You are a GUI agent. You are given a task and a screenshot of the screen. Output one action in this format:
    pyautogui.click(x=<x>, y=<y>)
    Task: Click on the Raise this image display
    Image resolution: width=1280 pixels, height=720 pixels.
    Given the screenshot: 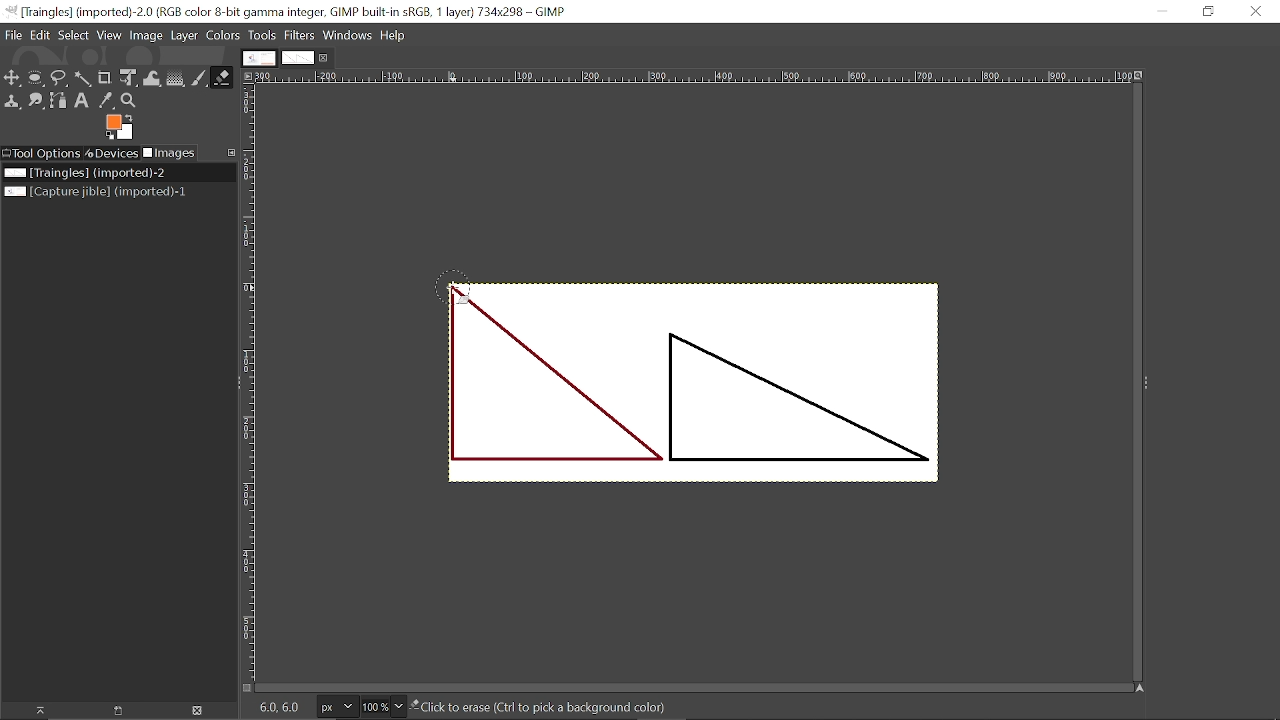 What is the action you would take?
    pyautogui.click(x=34, y=711)
    